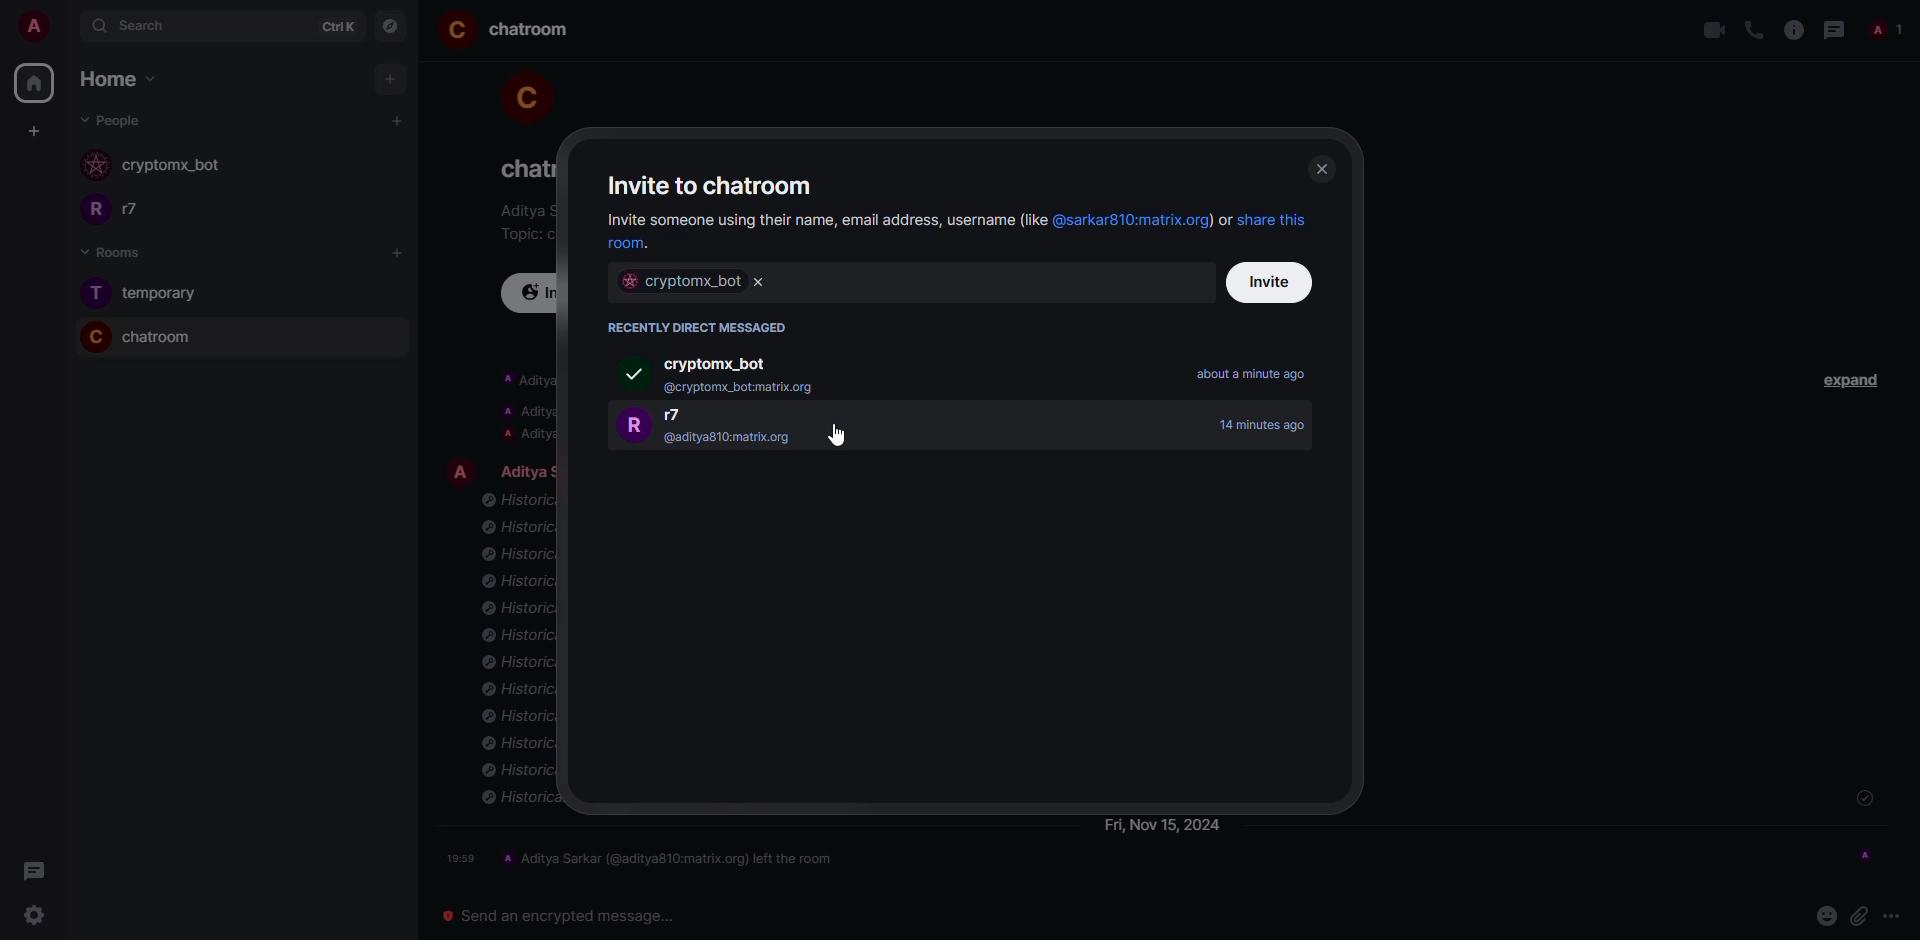  Describe the element at coordinates (1269, 424) in the screenshot. I see `time` at that location.